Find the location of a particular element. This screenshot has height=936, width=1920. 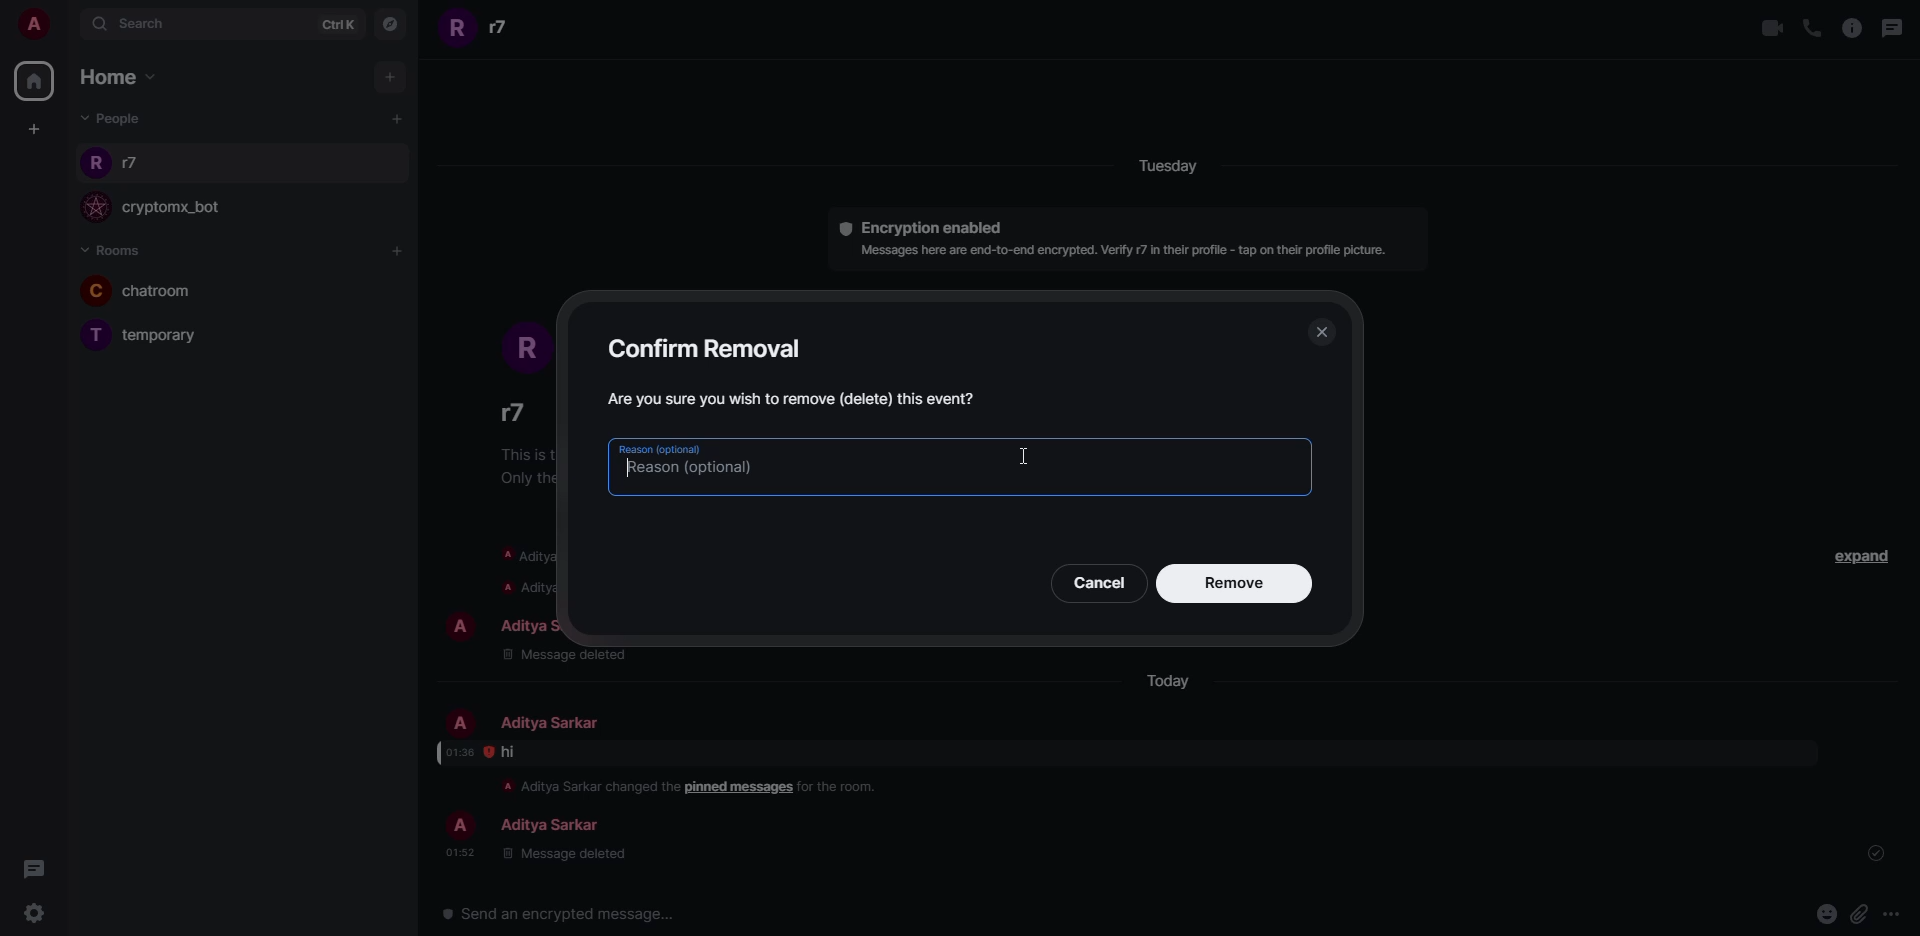

profile is located at coordinates (96, 165).